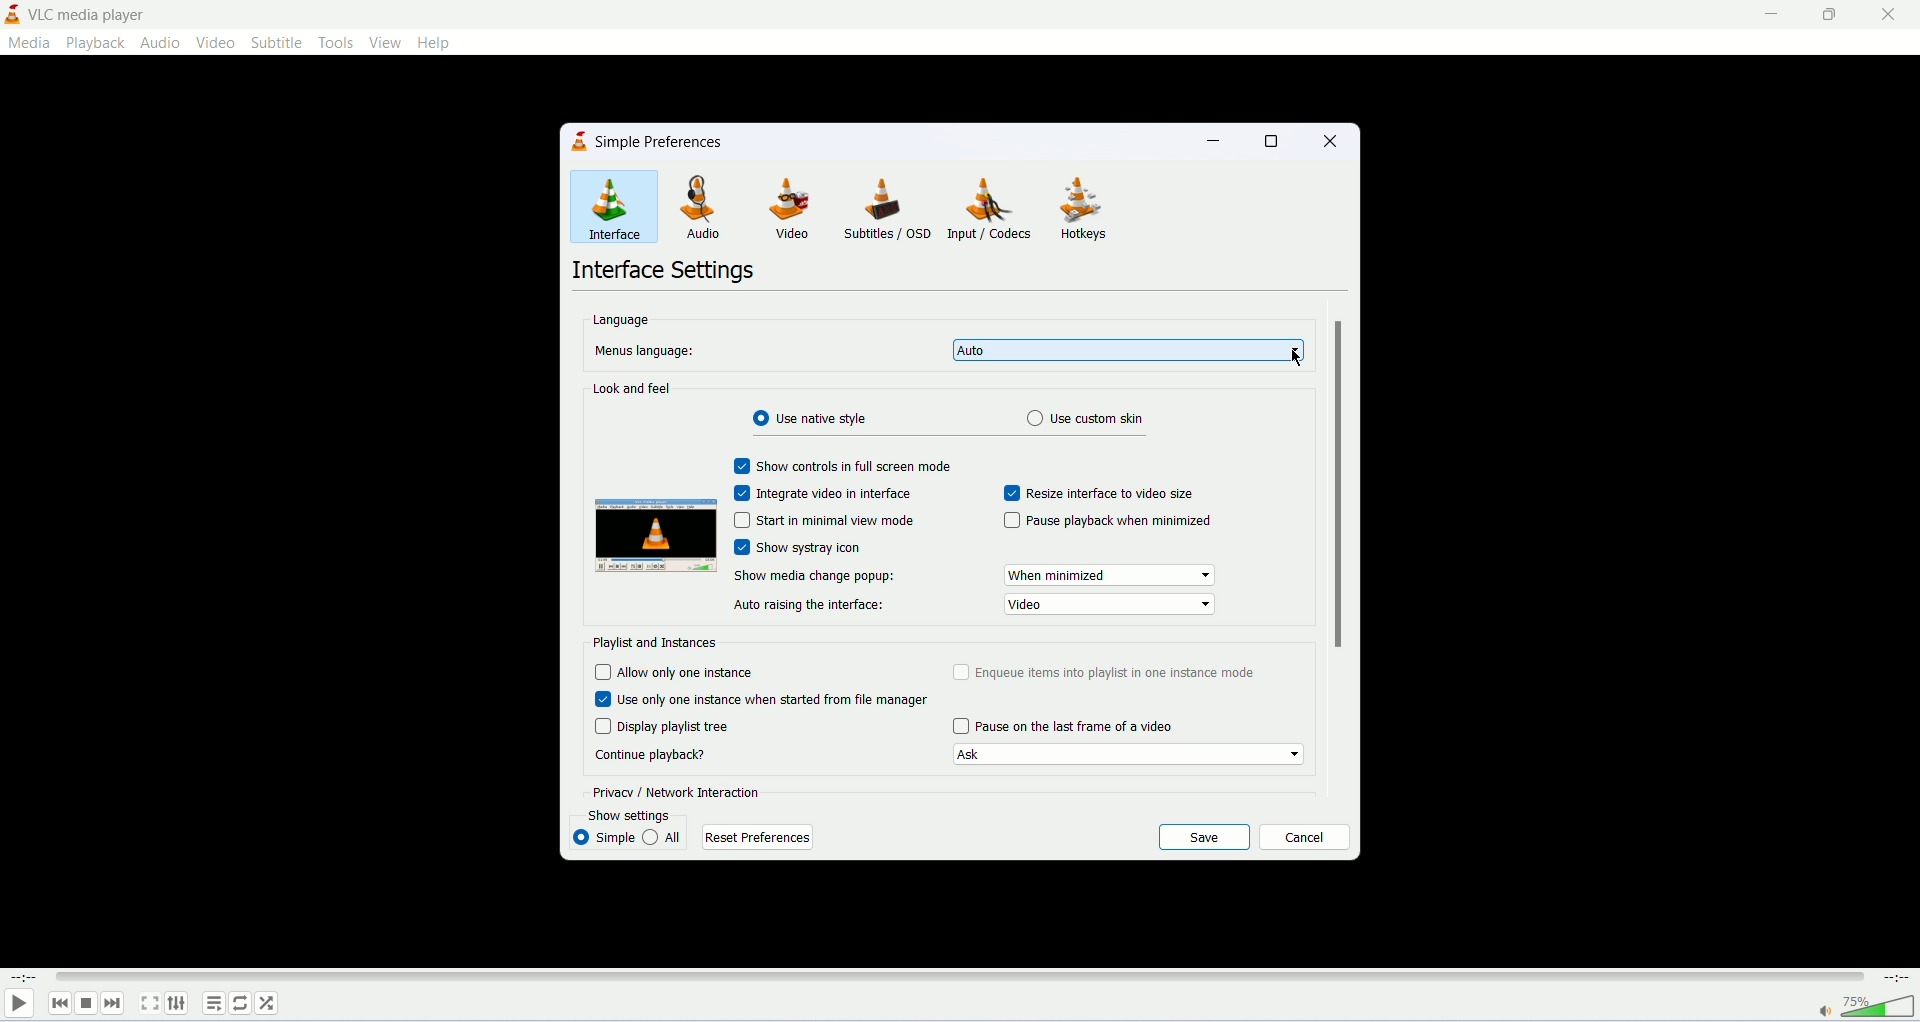 The height and width of the screenshot is (1022, 1920). Describe the element at coordinates (1091, 419) in the screenshot. I see `use custom skin` at that location.